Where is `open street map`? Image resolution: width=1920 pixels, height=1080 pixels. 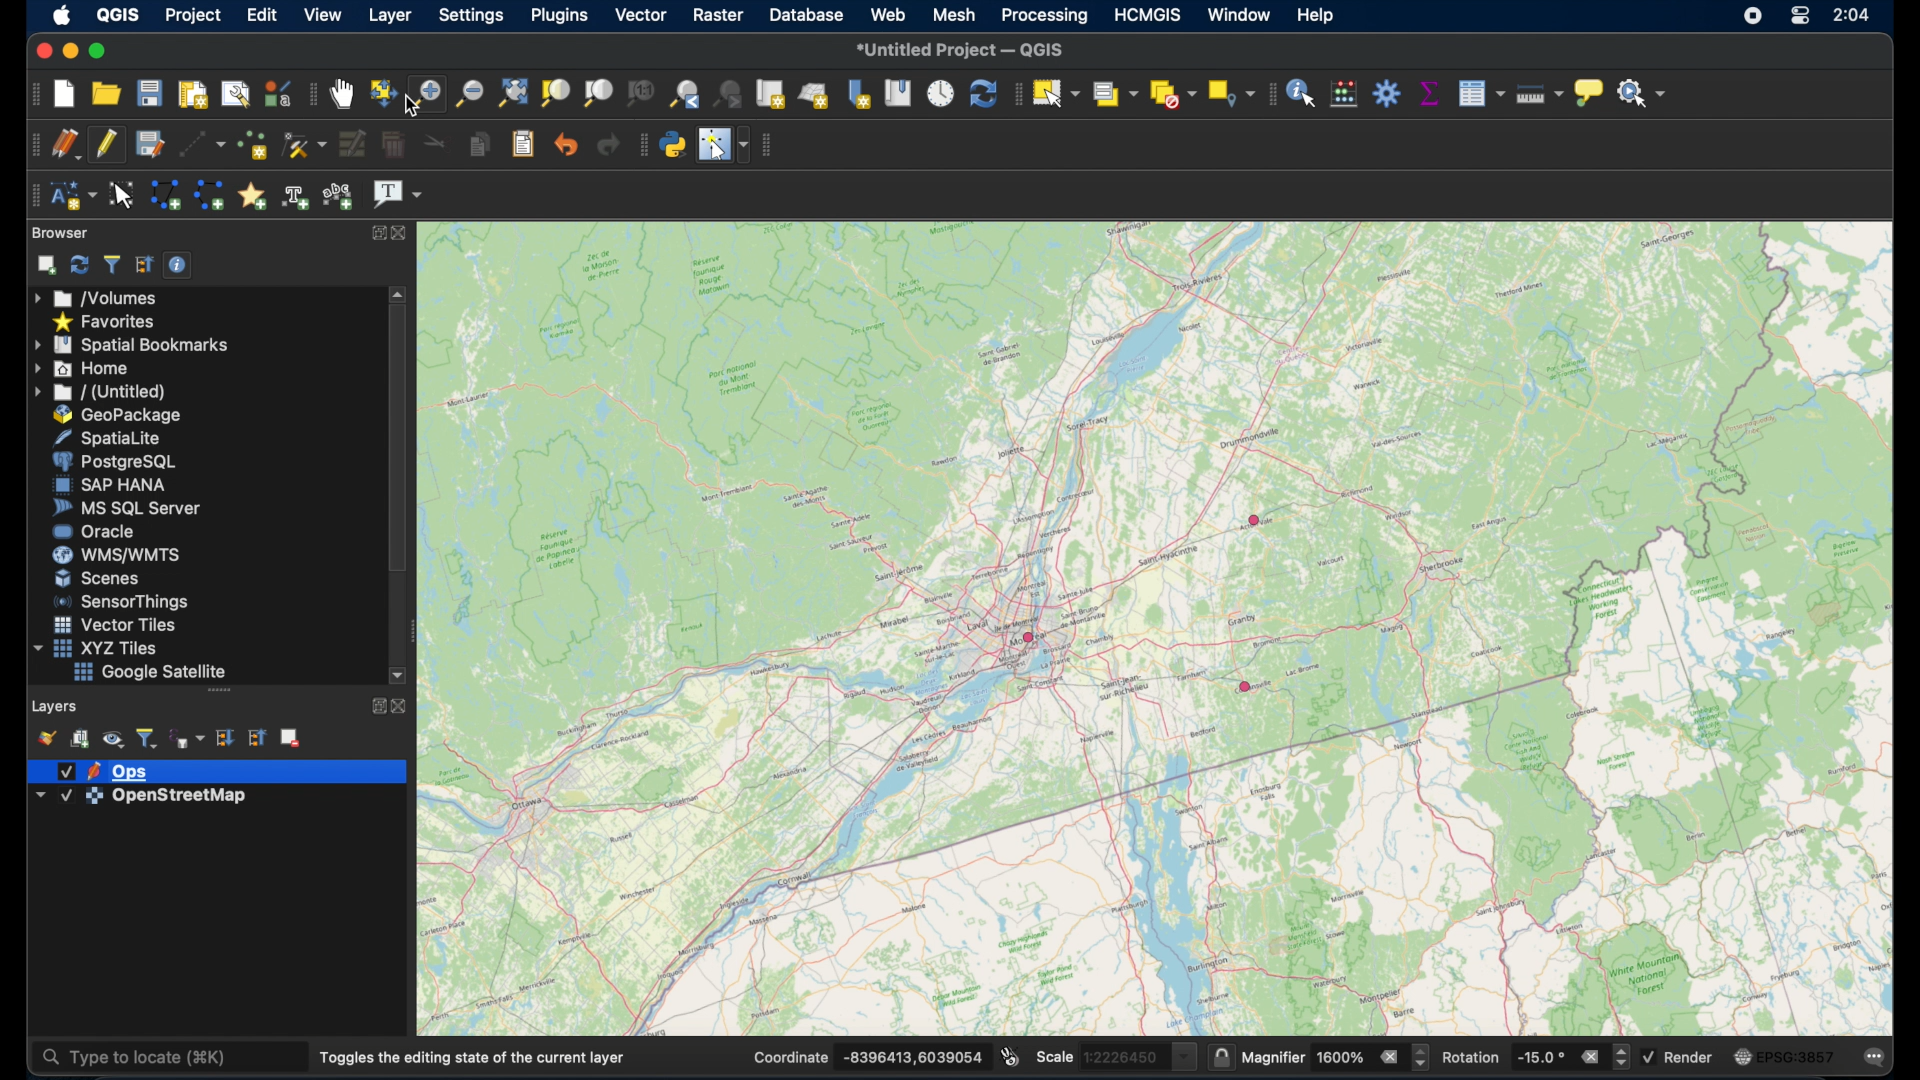 open street map is located at coordinates (1558, 474).